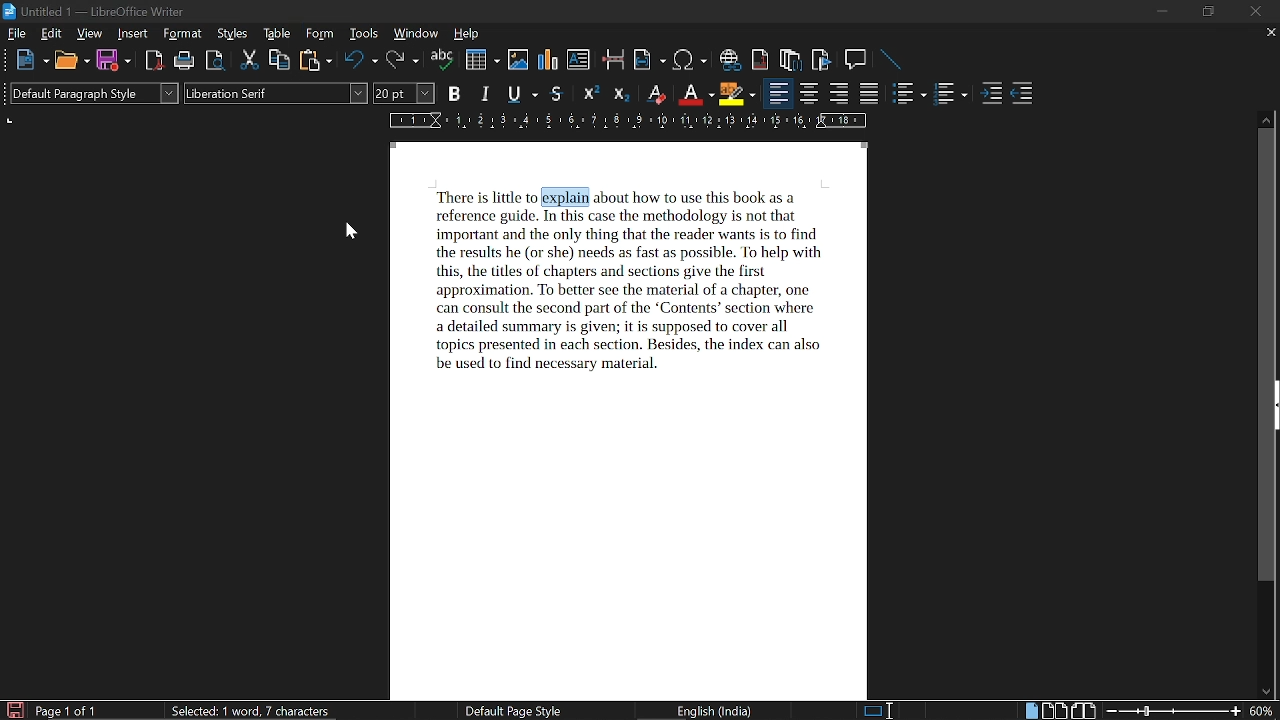 The height and width of the screenshot is (720, 1280). Describe the element at coordinates (625, 122) in the screenshot. I see `scale` at that location.